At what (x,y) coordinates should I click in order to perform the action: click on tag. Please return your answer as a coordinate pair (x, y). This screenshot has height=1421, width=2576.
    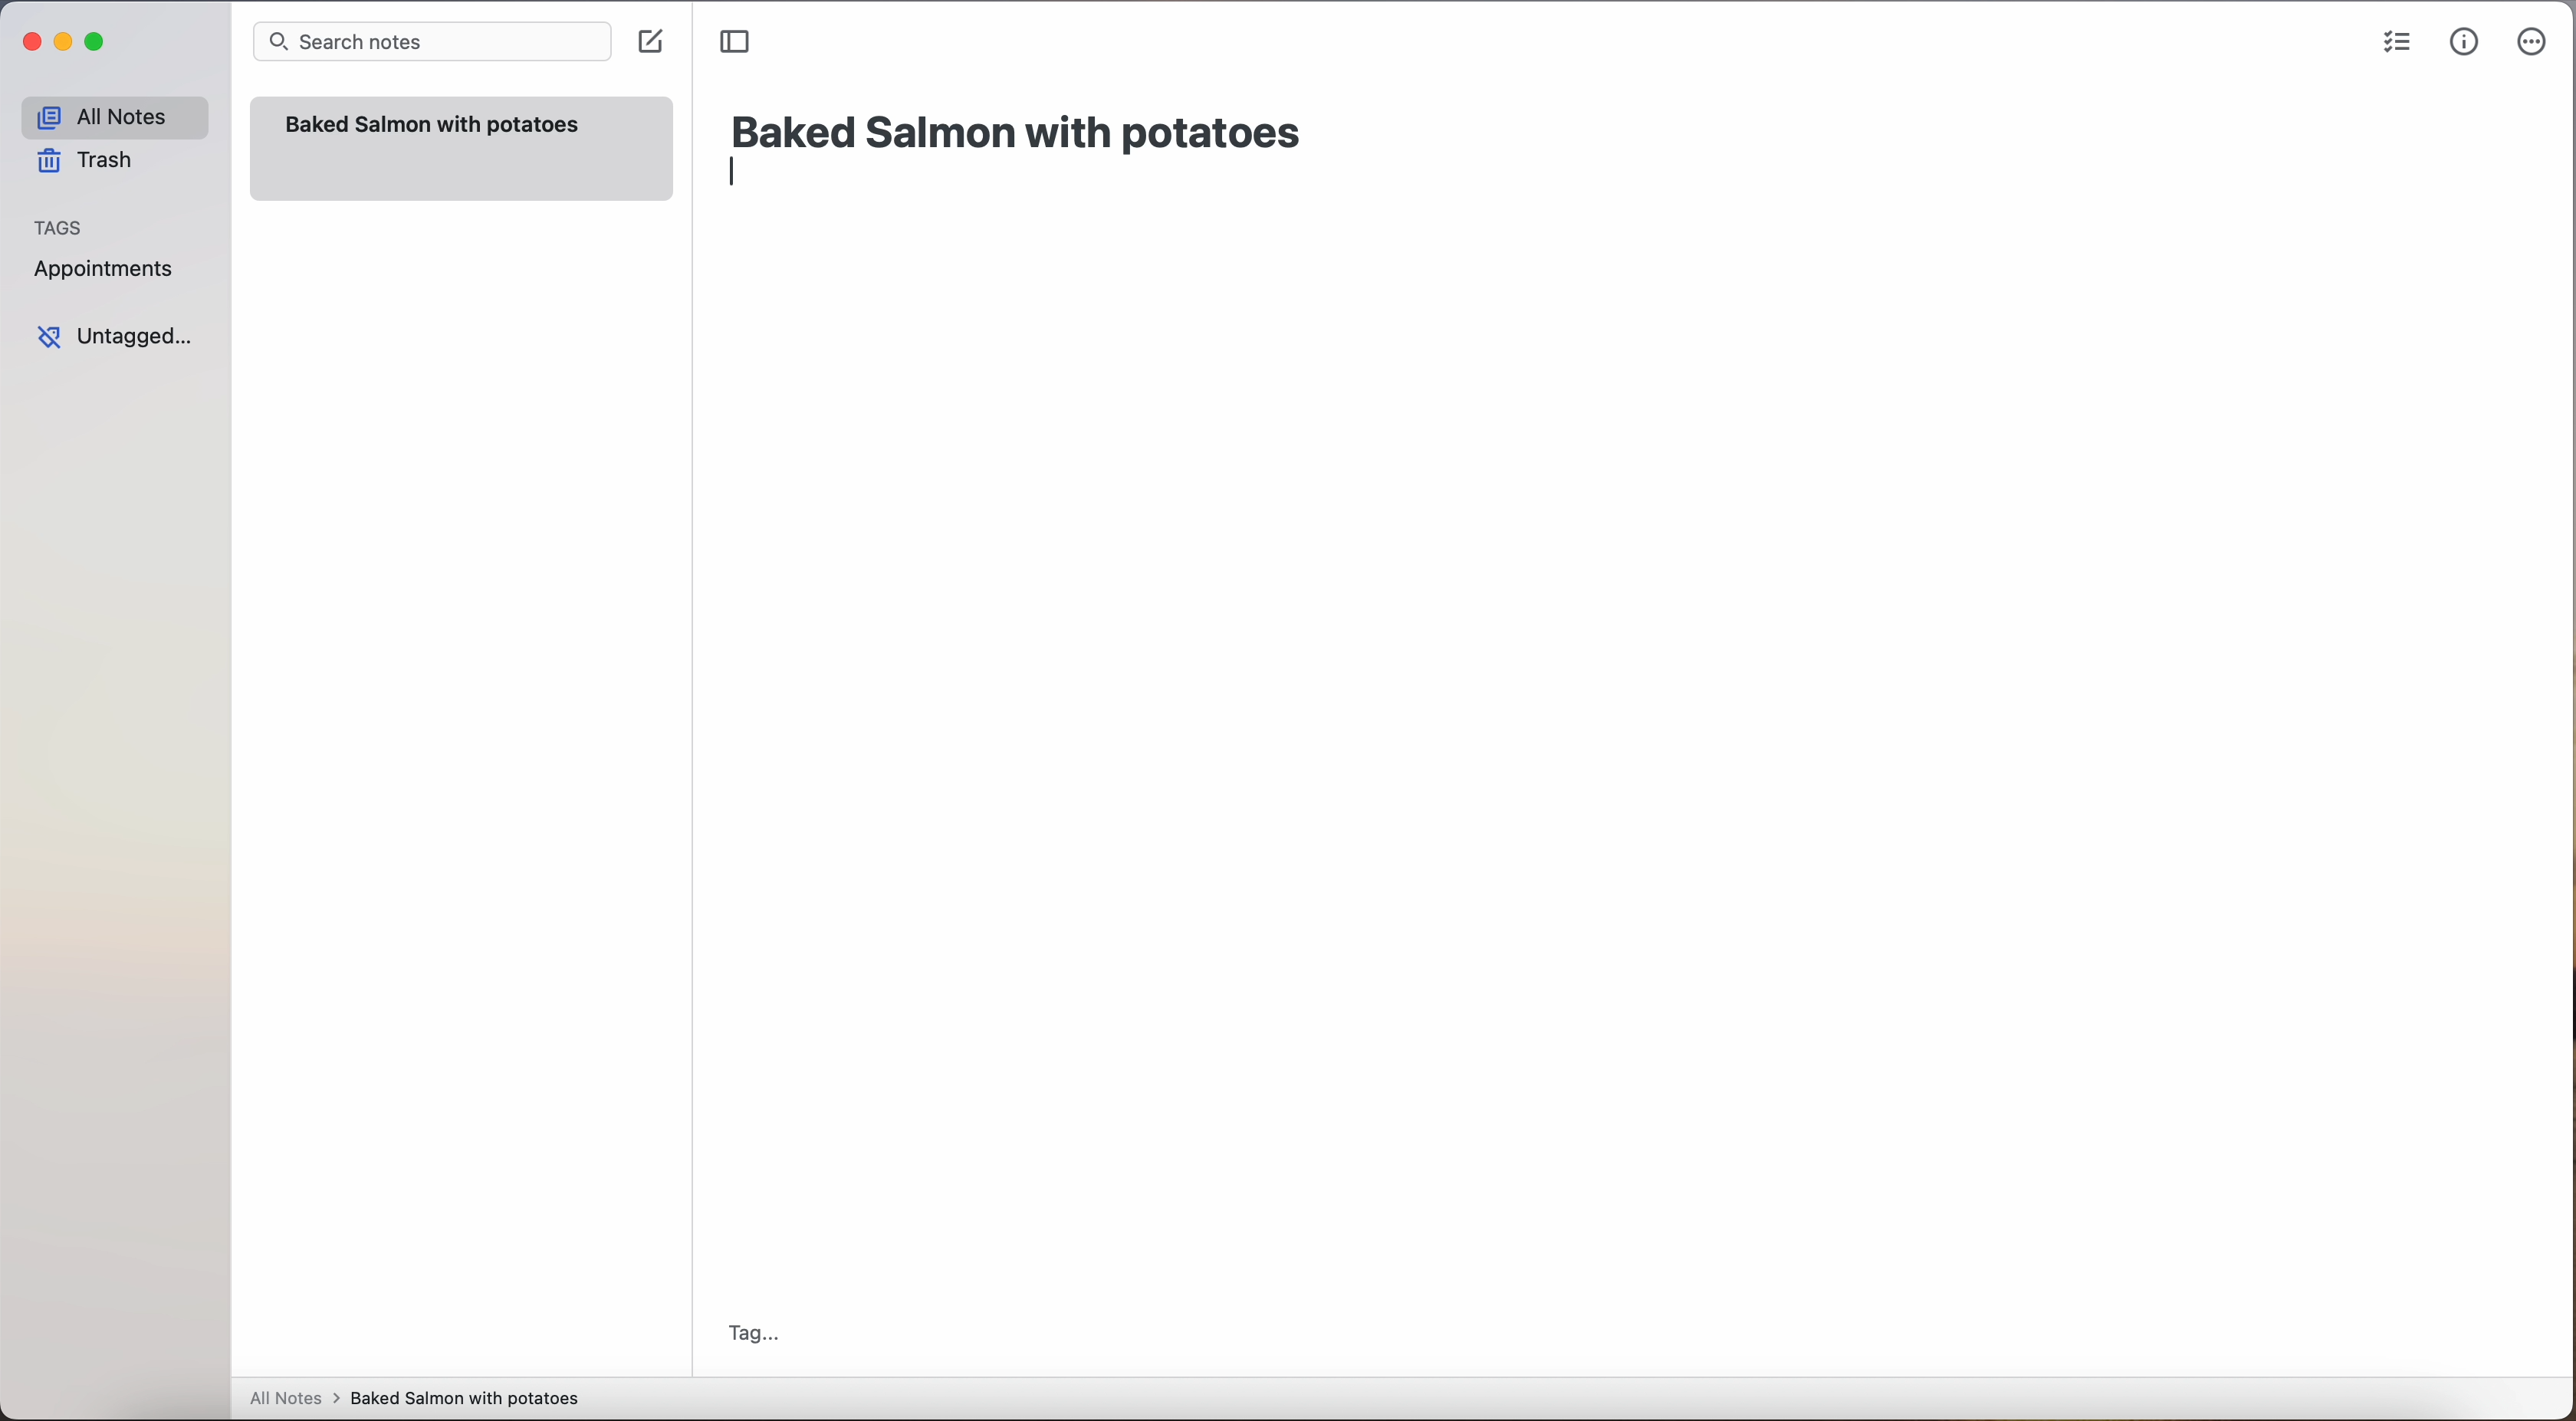
    Looking at the image, I should click on (752, 1336).